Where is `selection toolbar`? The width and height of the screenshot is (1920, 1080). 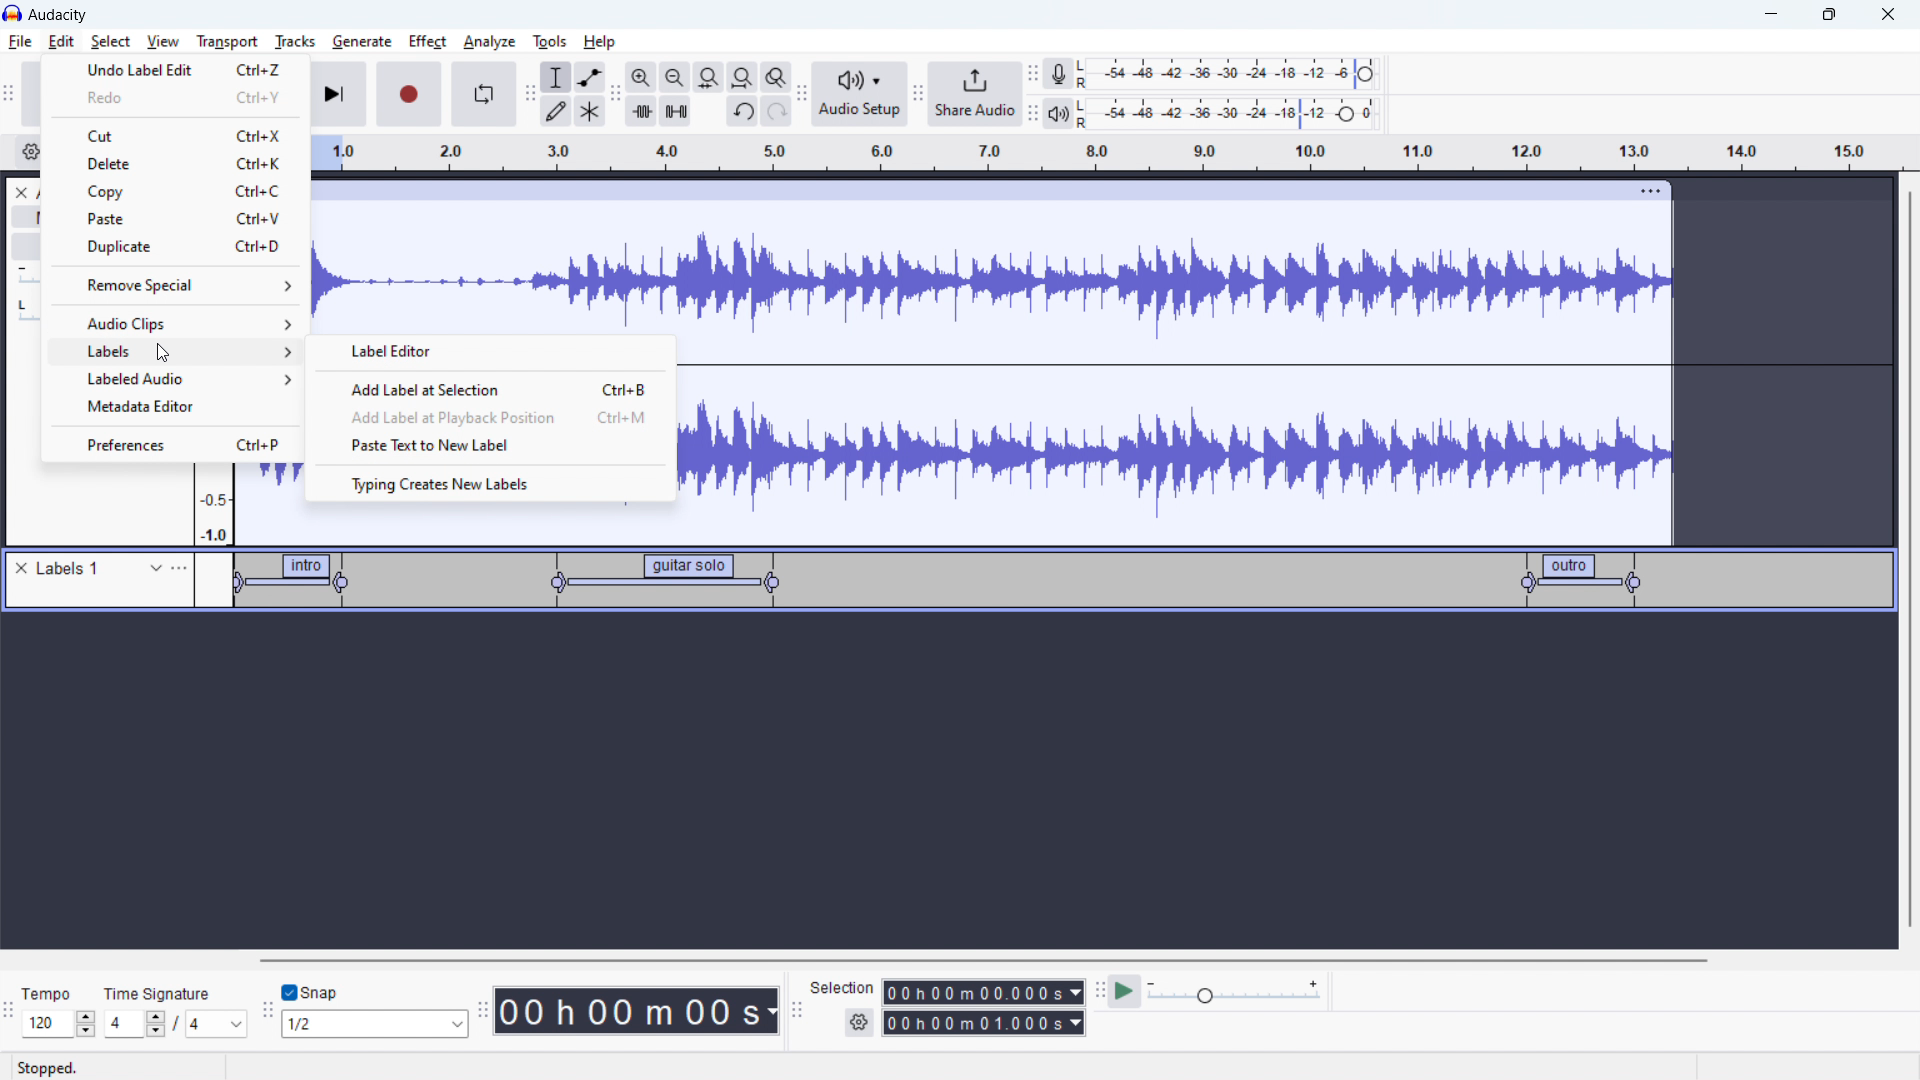 selection toolbar is located at coordinates (794, 1011).